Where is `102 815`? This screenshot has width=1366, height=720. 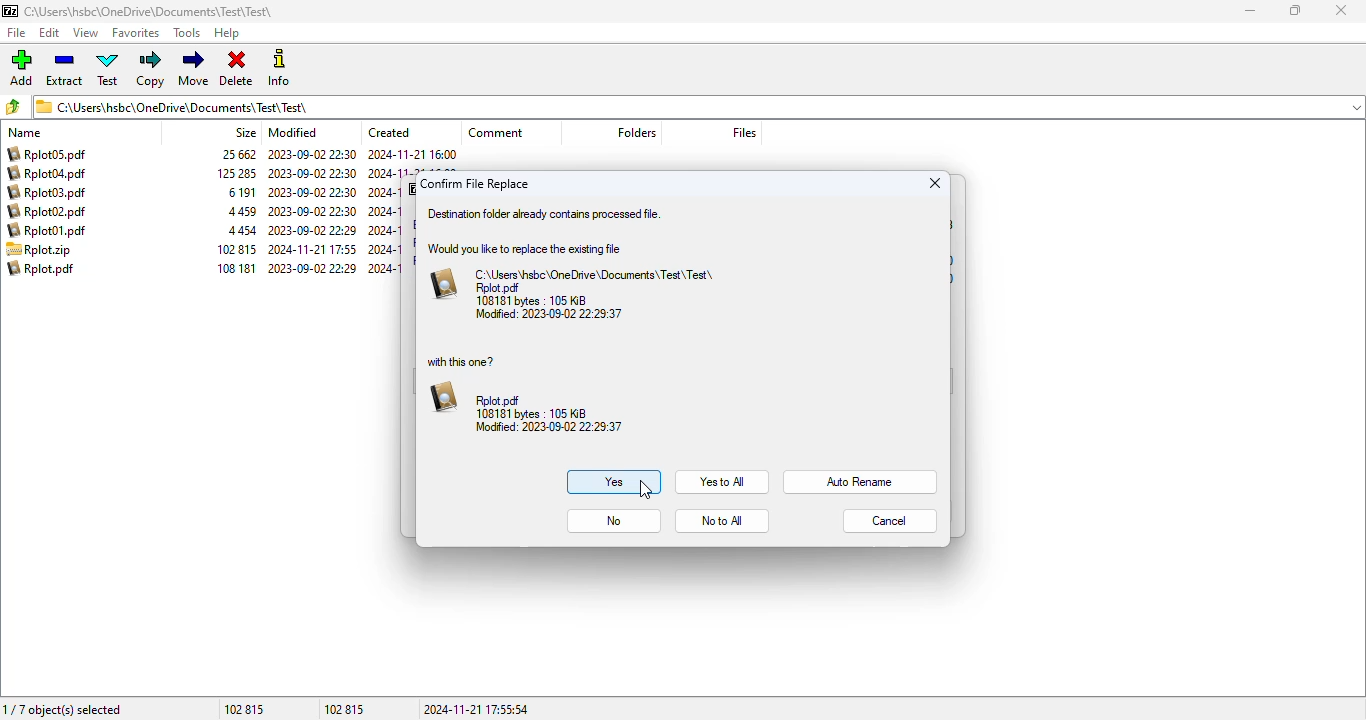 102 815 is located at coordinates (347, 708).